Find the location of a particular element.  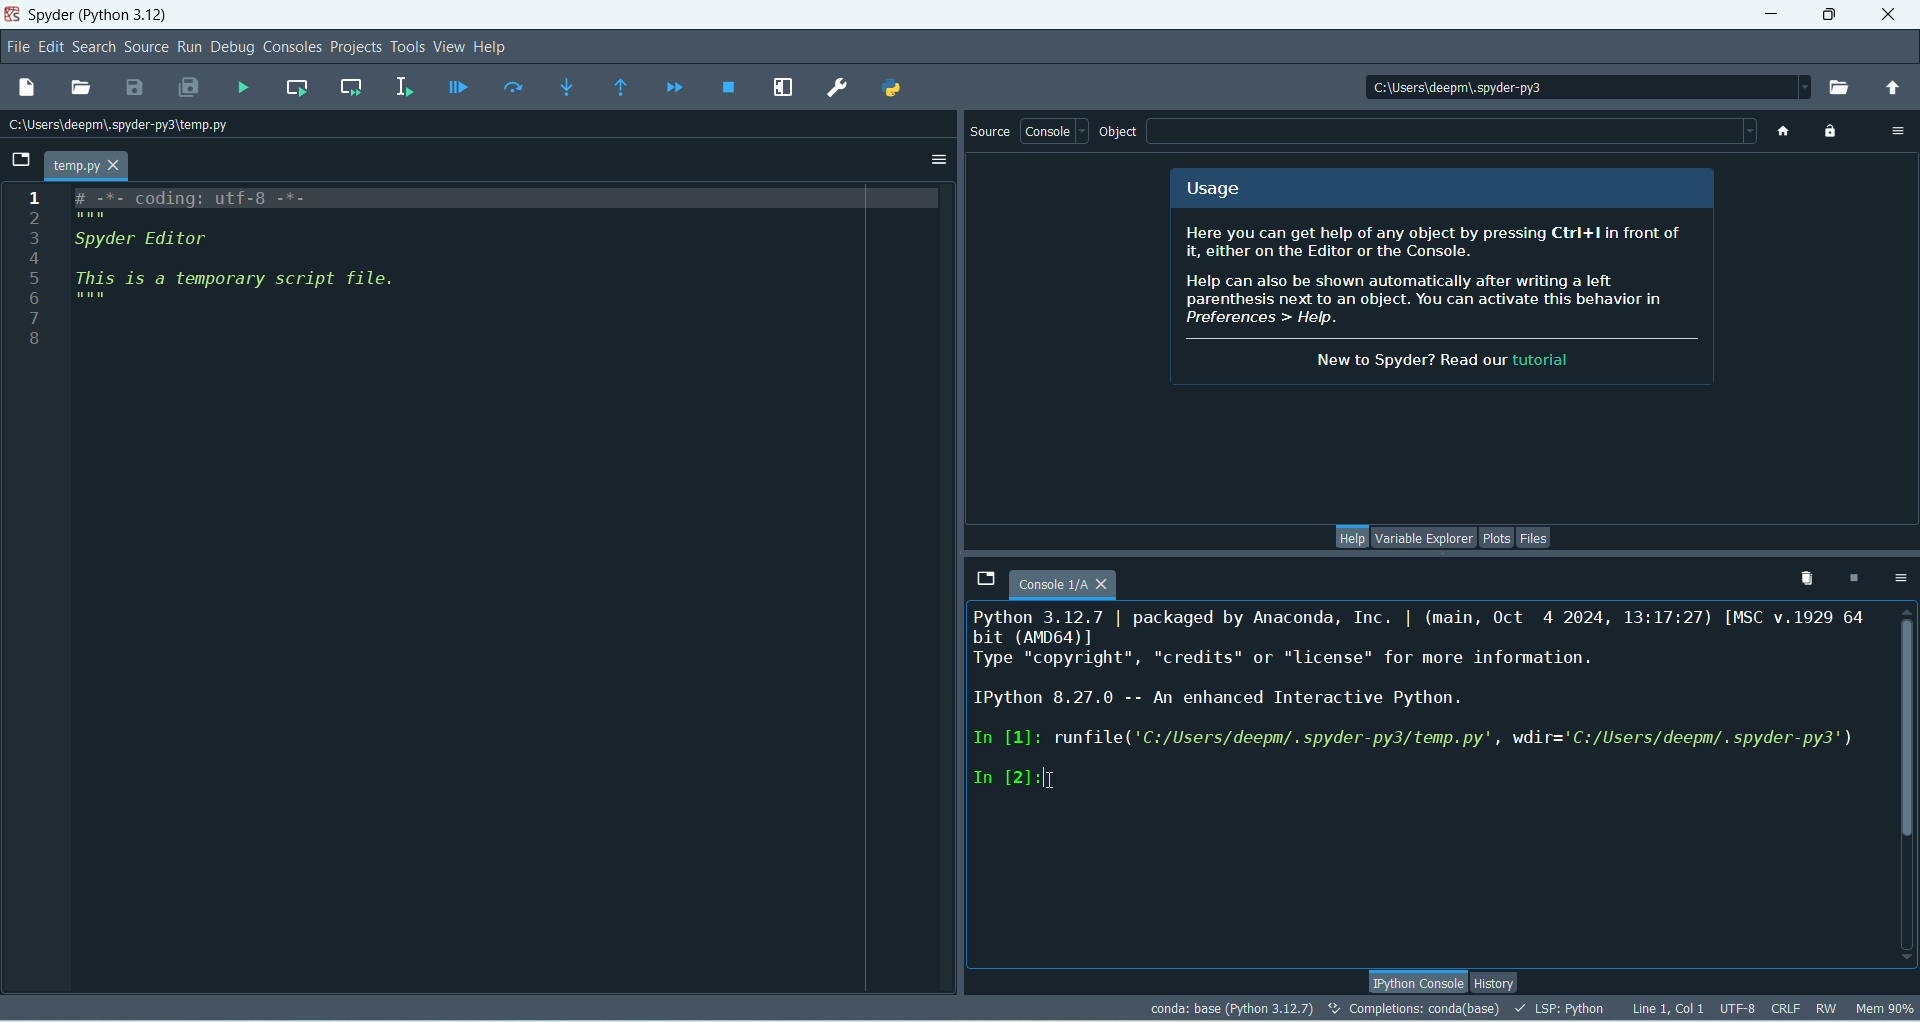

script file is located at coordinates (288, 263).